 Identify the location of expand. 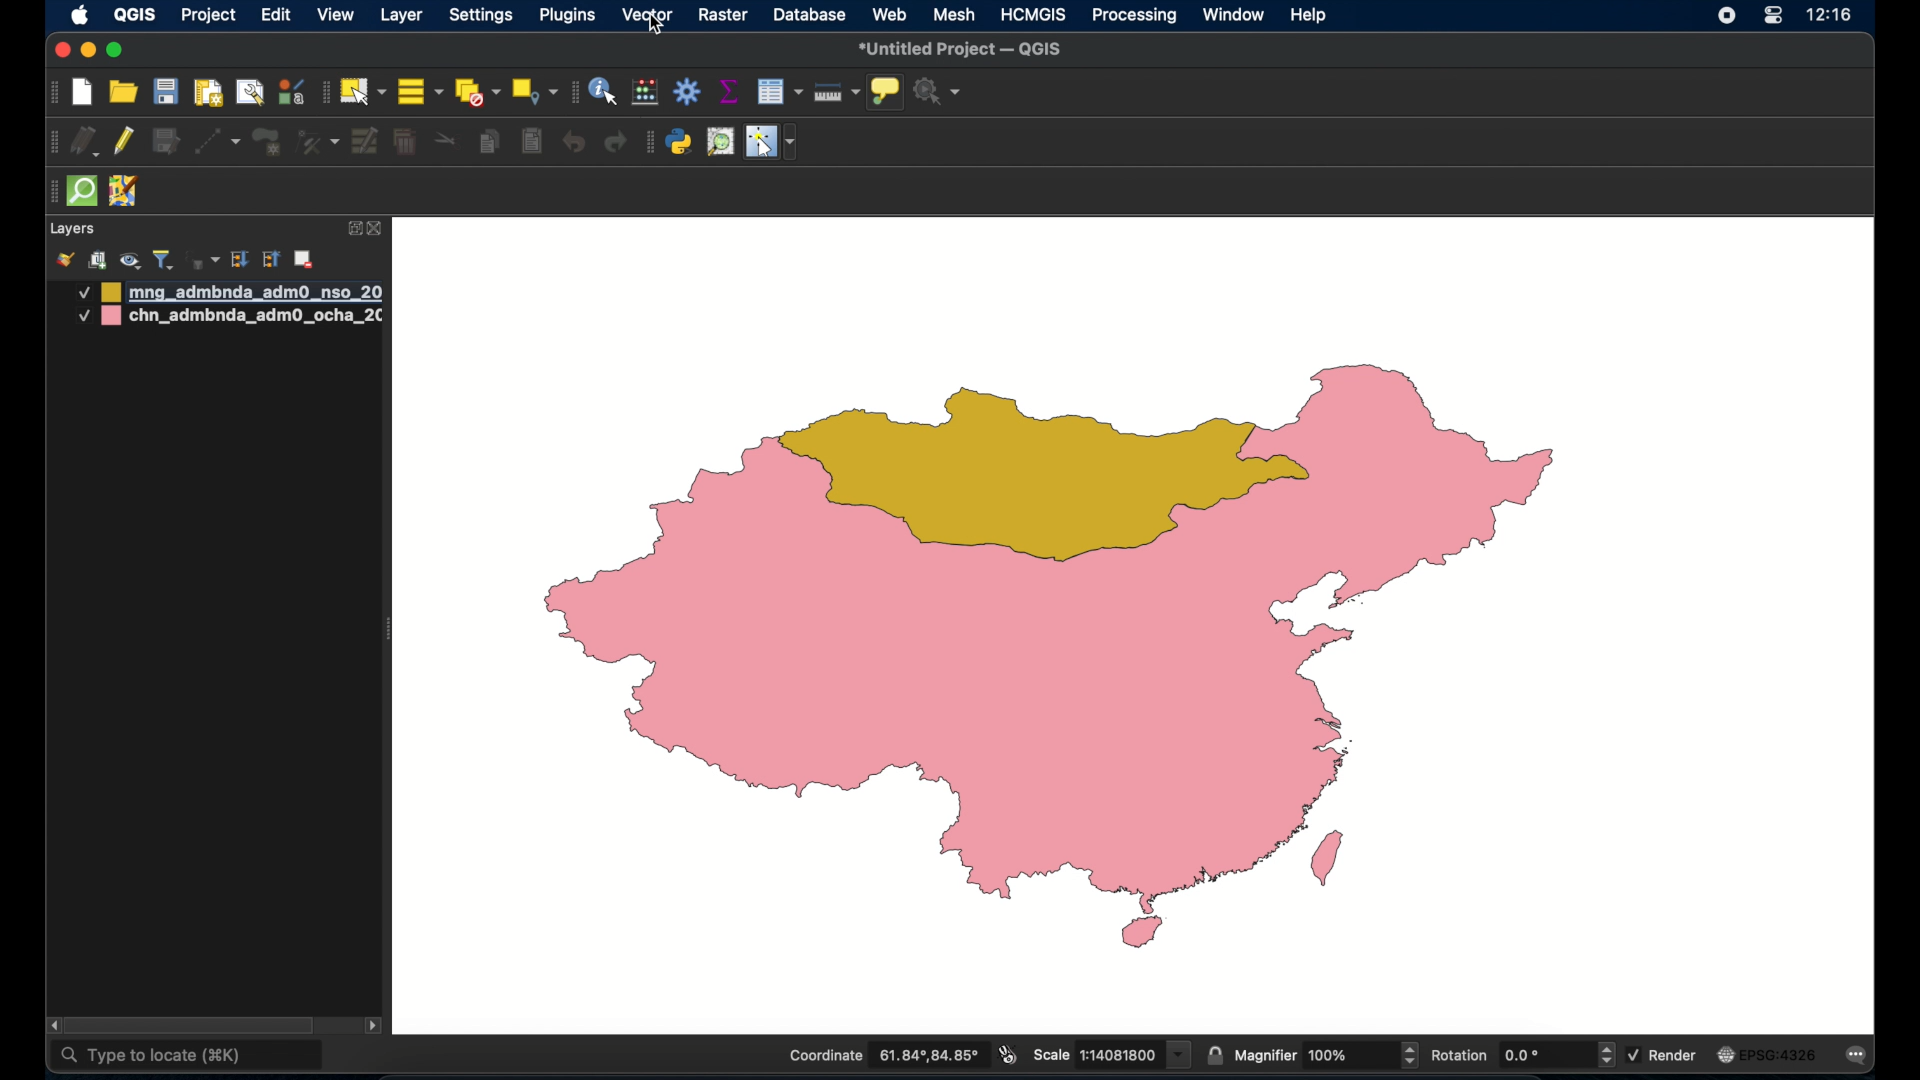
(353, 227).